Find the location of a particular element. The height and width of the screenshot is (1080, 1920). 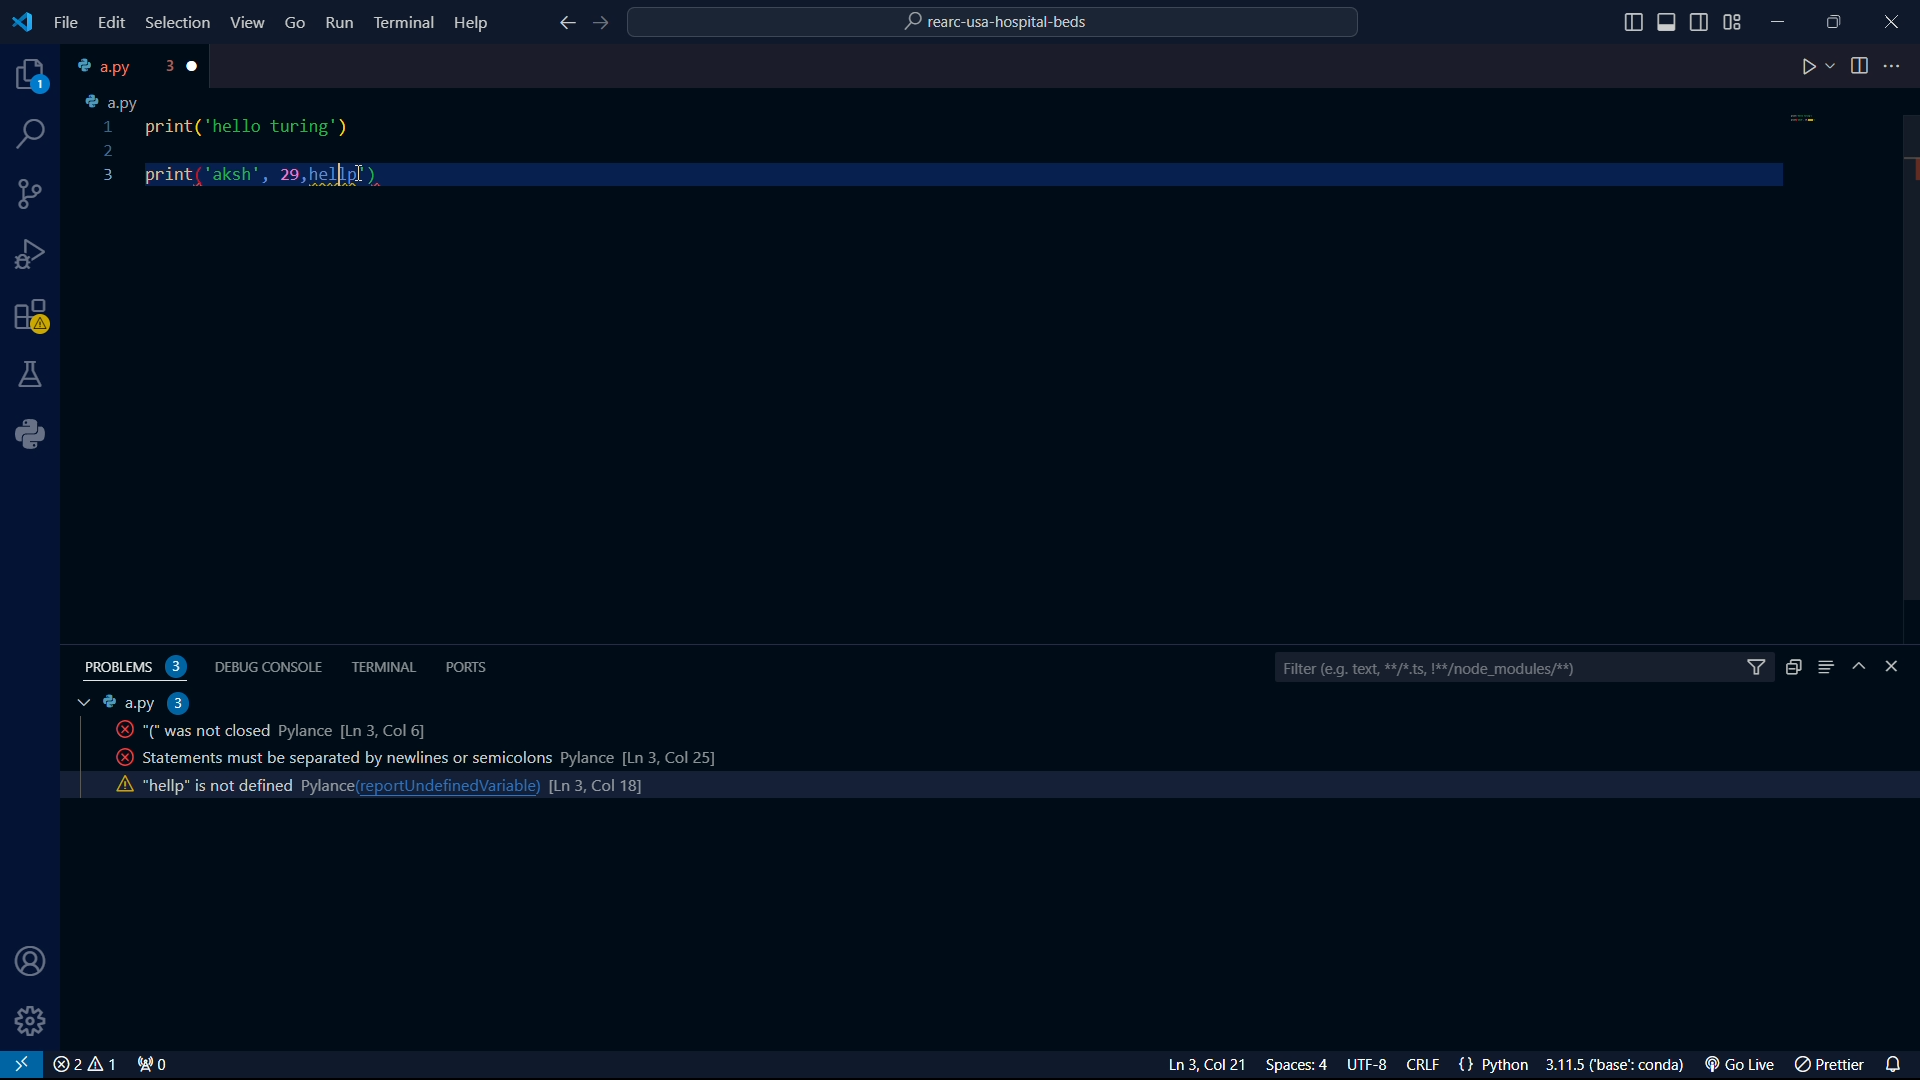

line count is located at coordinates (595, 789).